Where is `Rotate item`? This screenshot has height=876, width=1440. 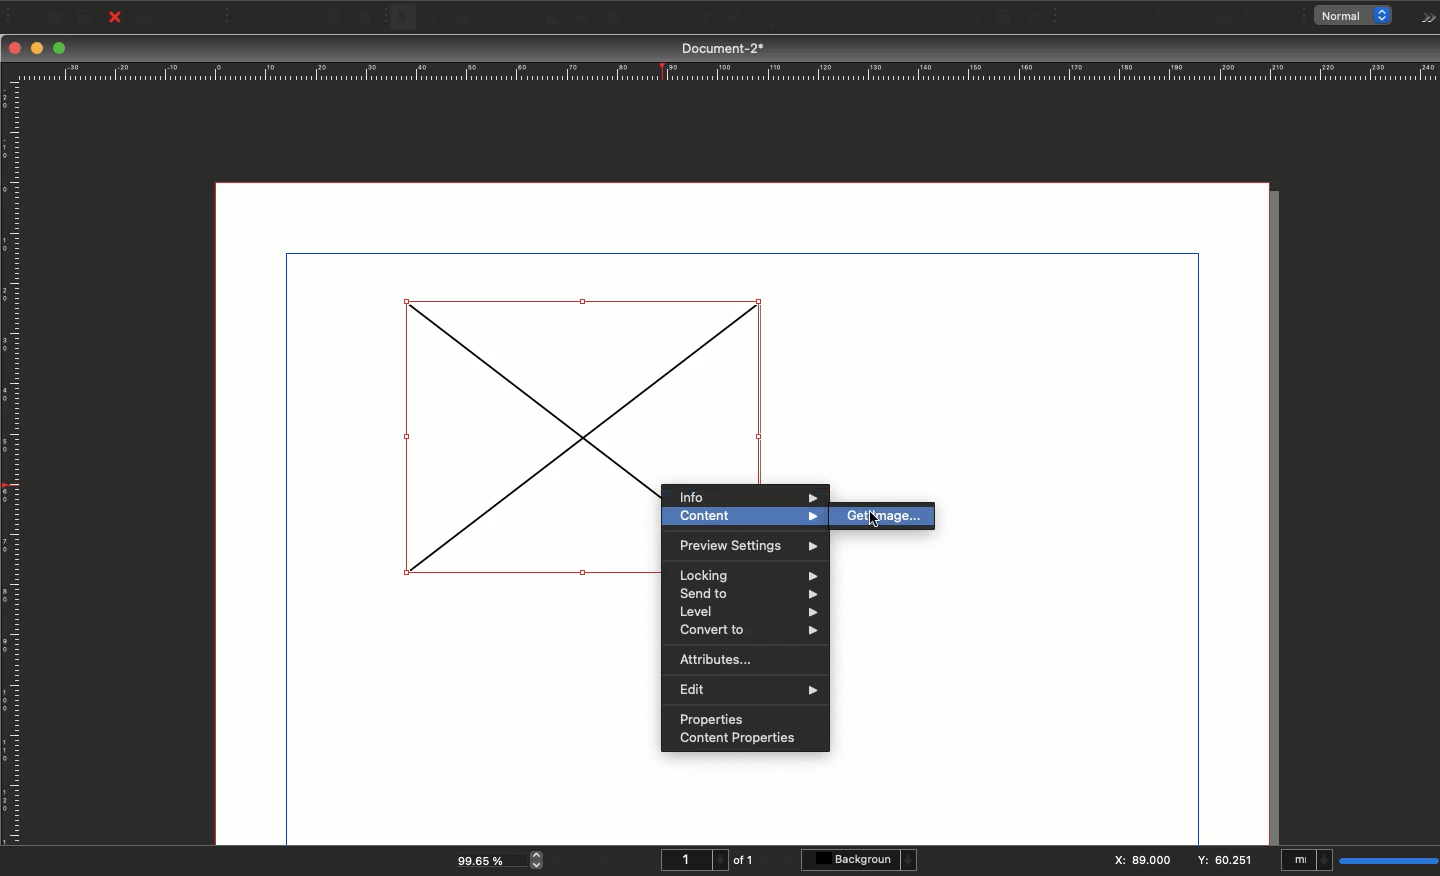
Rotate item is located at coordinates (761, 21).